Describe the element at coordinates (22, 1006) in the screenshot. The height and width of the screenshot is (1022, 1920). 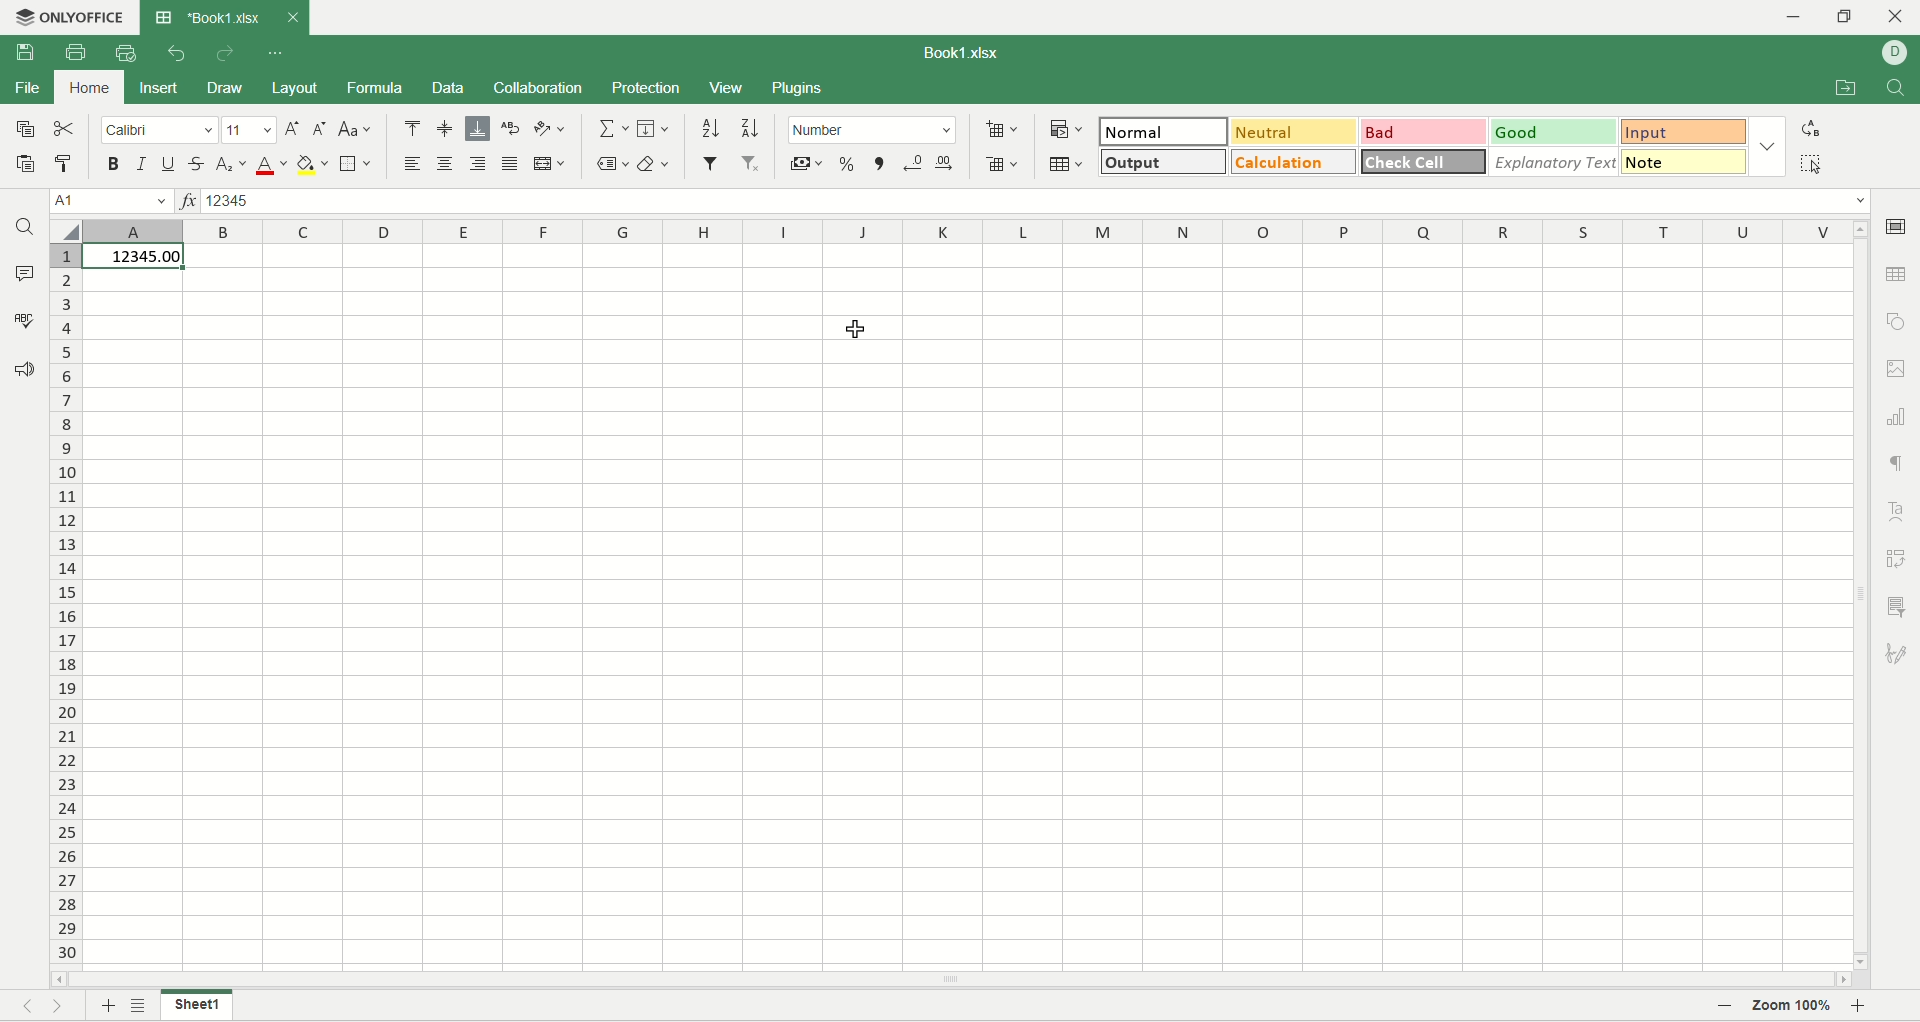
I see `previous` at that location.